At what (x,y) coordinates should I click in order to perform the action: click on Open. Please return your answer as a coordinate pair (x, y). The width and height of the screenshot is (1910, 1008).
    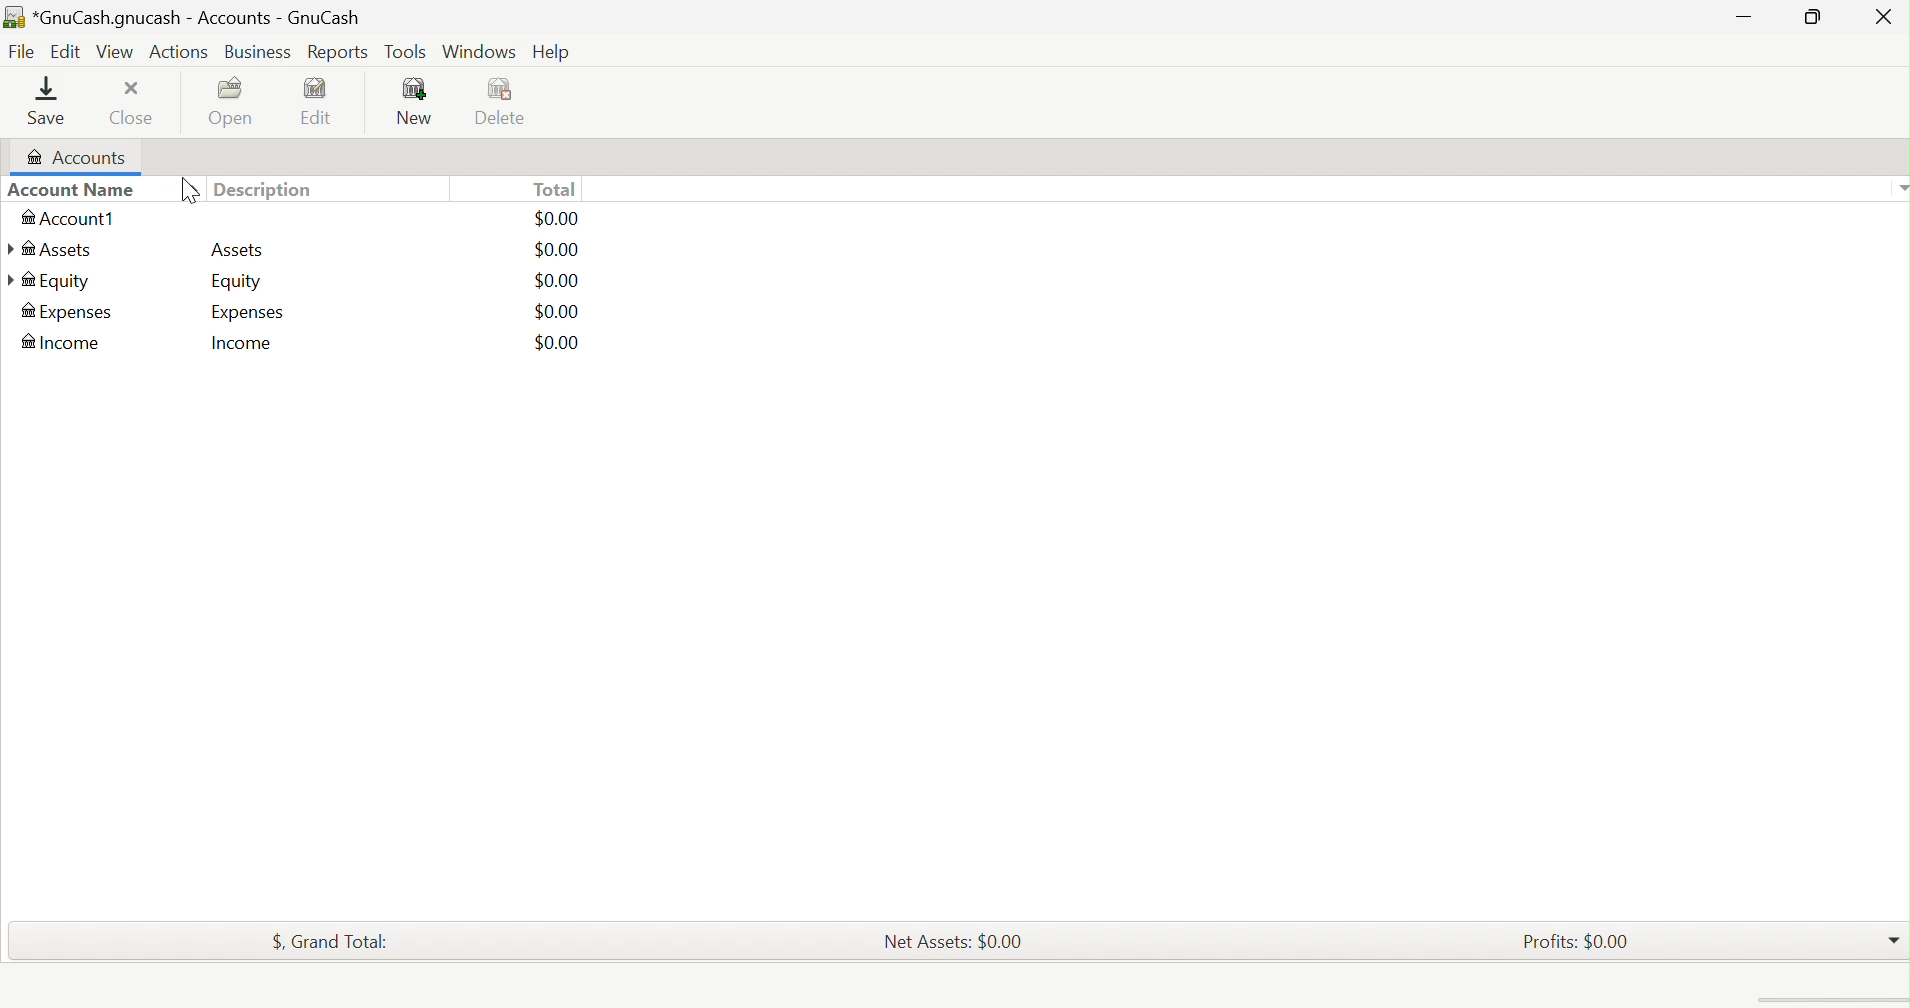
    Looking at the image, I should click on (235, 102).